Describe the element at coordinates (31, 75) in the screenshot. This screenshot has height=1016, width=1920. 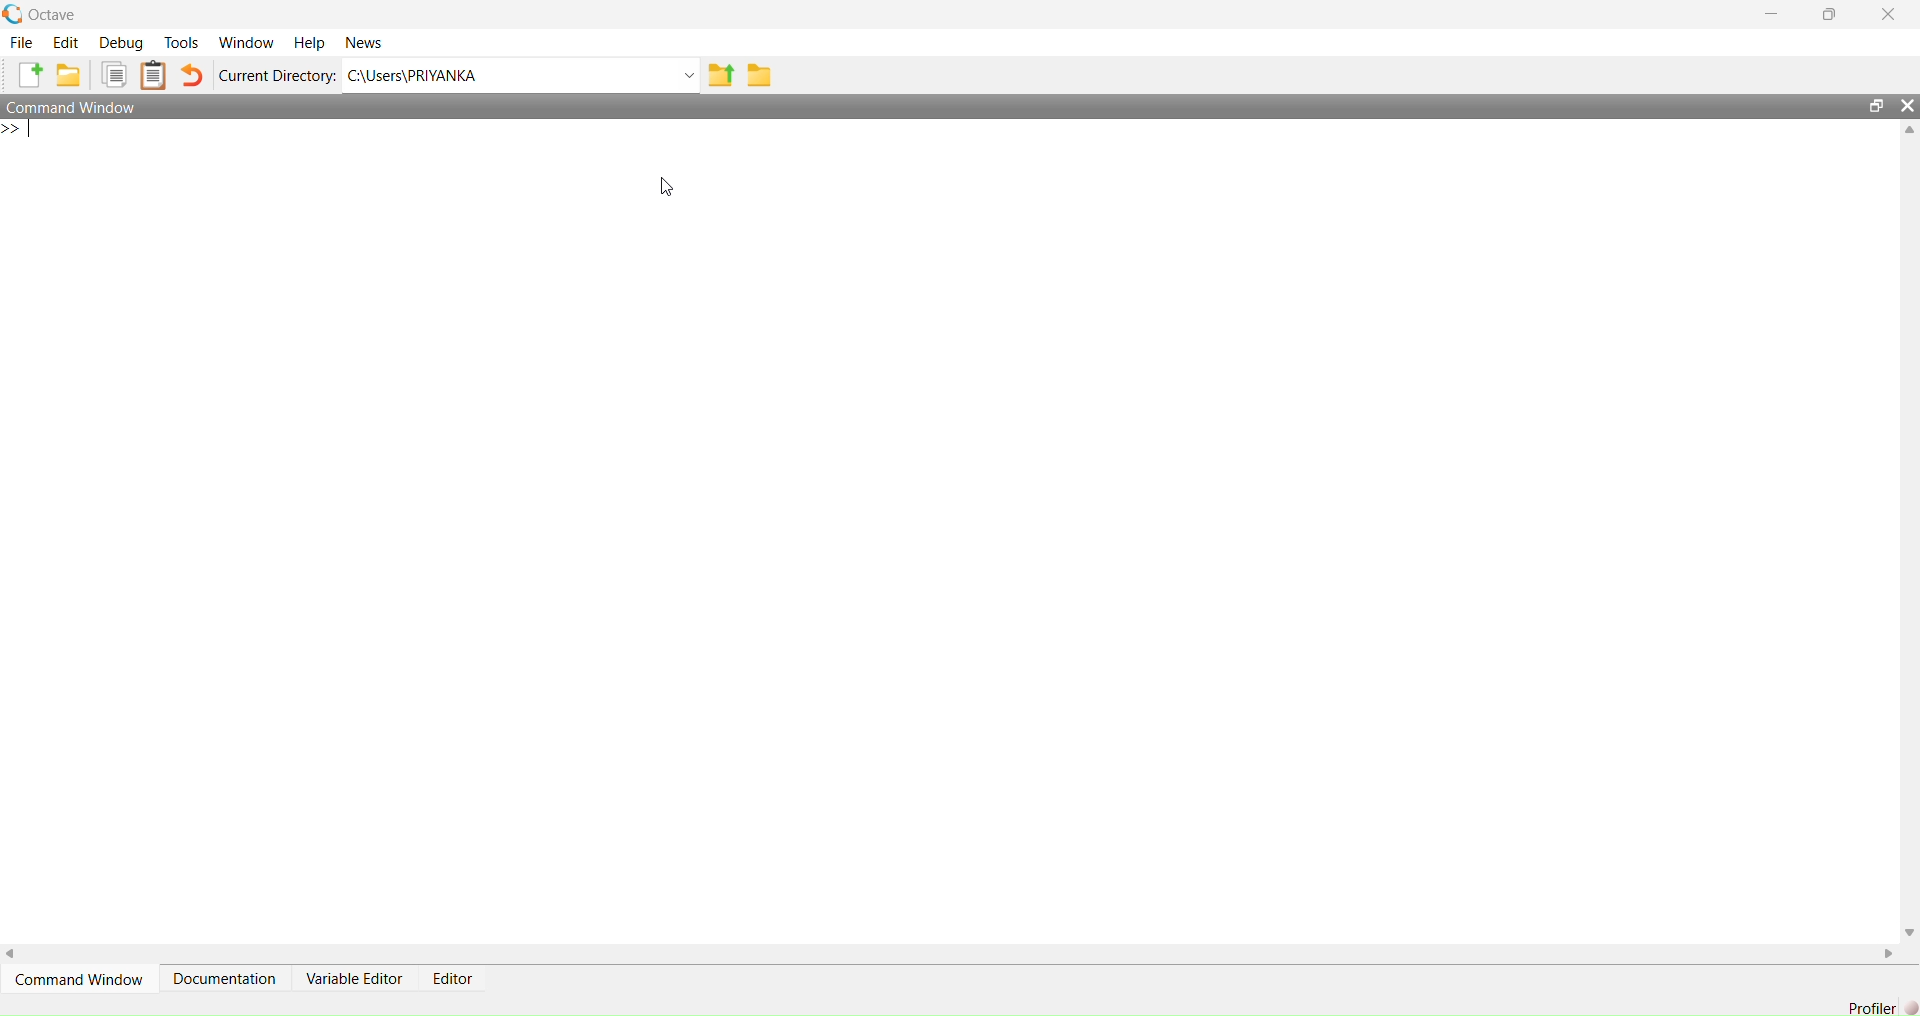
I see `New script` at that location.